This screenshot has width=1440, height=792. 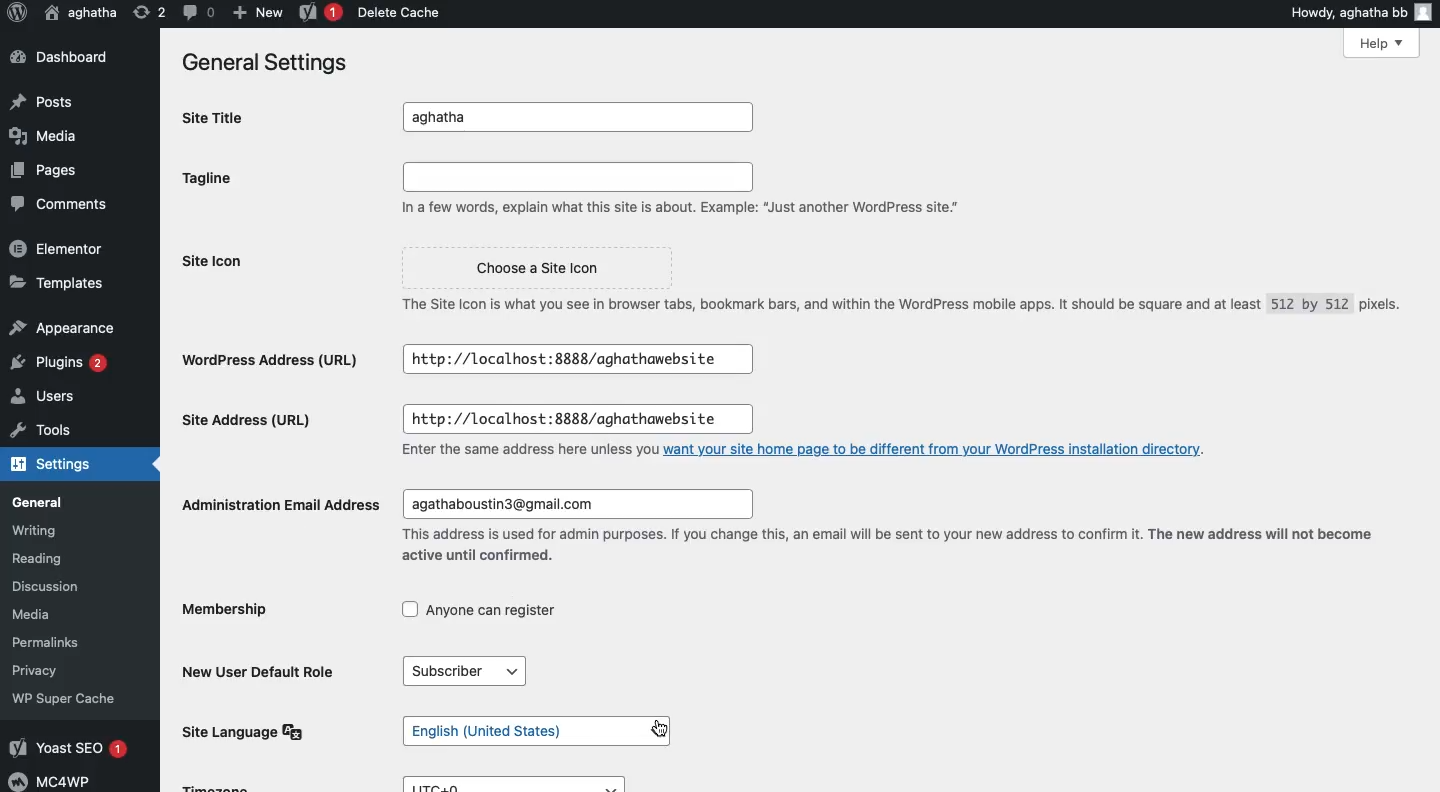 What do you see at coordinates (56, 780) in the screenshot?
I see `MC4WP` at bounding box center [56, 780].